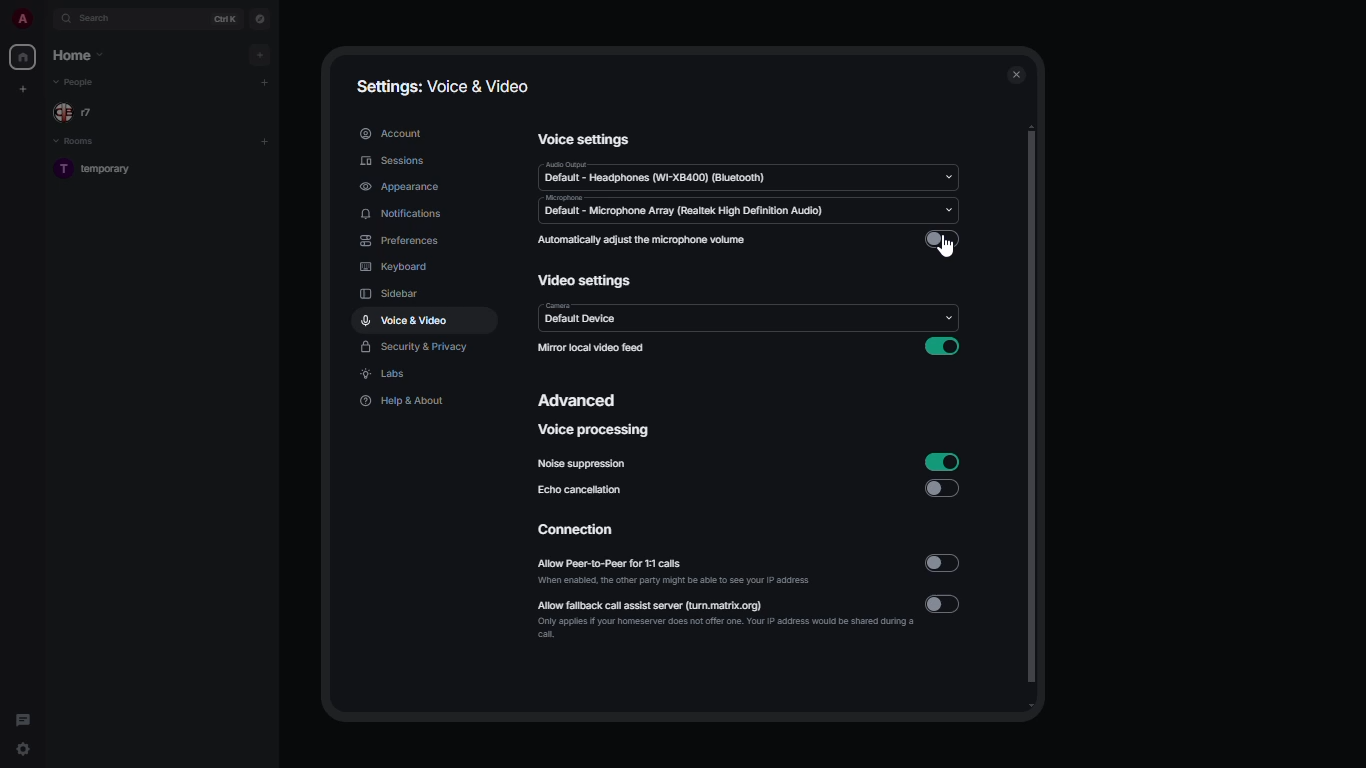 The width and height of the screenshot is (1366, 768). I want to click on quick settings, so click(21, 748).